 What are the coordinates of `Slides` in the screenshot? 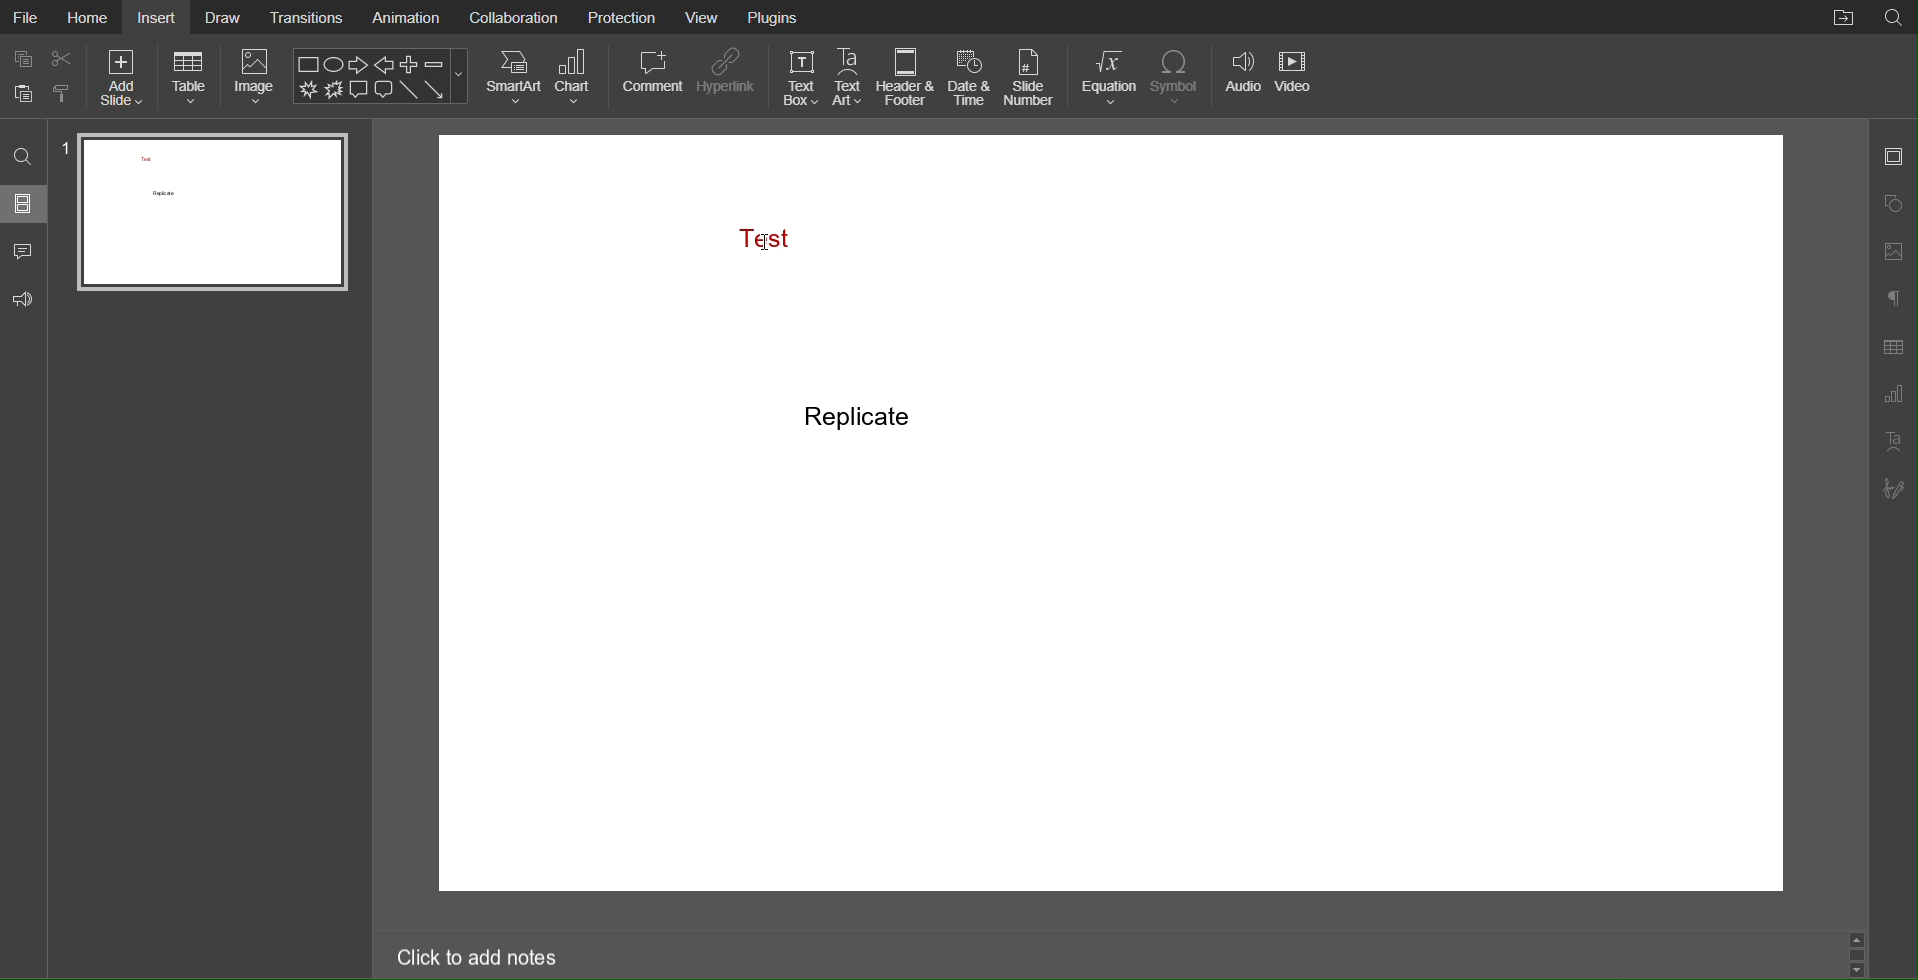 It's located at (26, 206).